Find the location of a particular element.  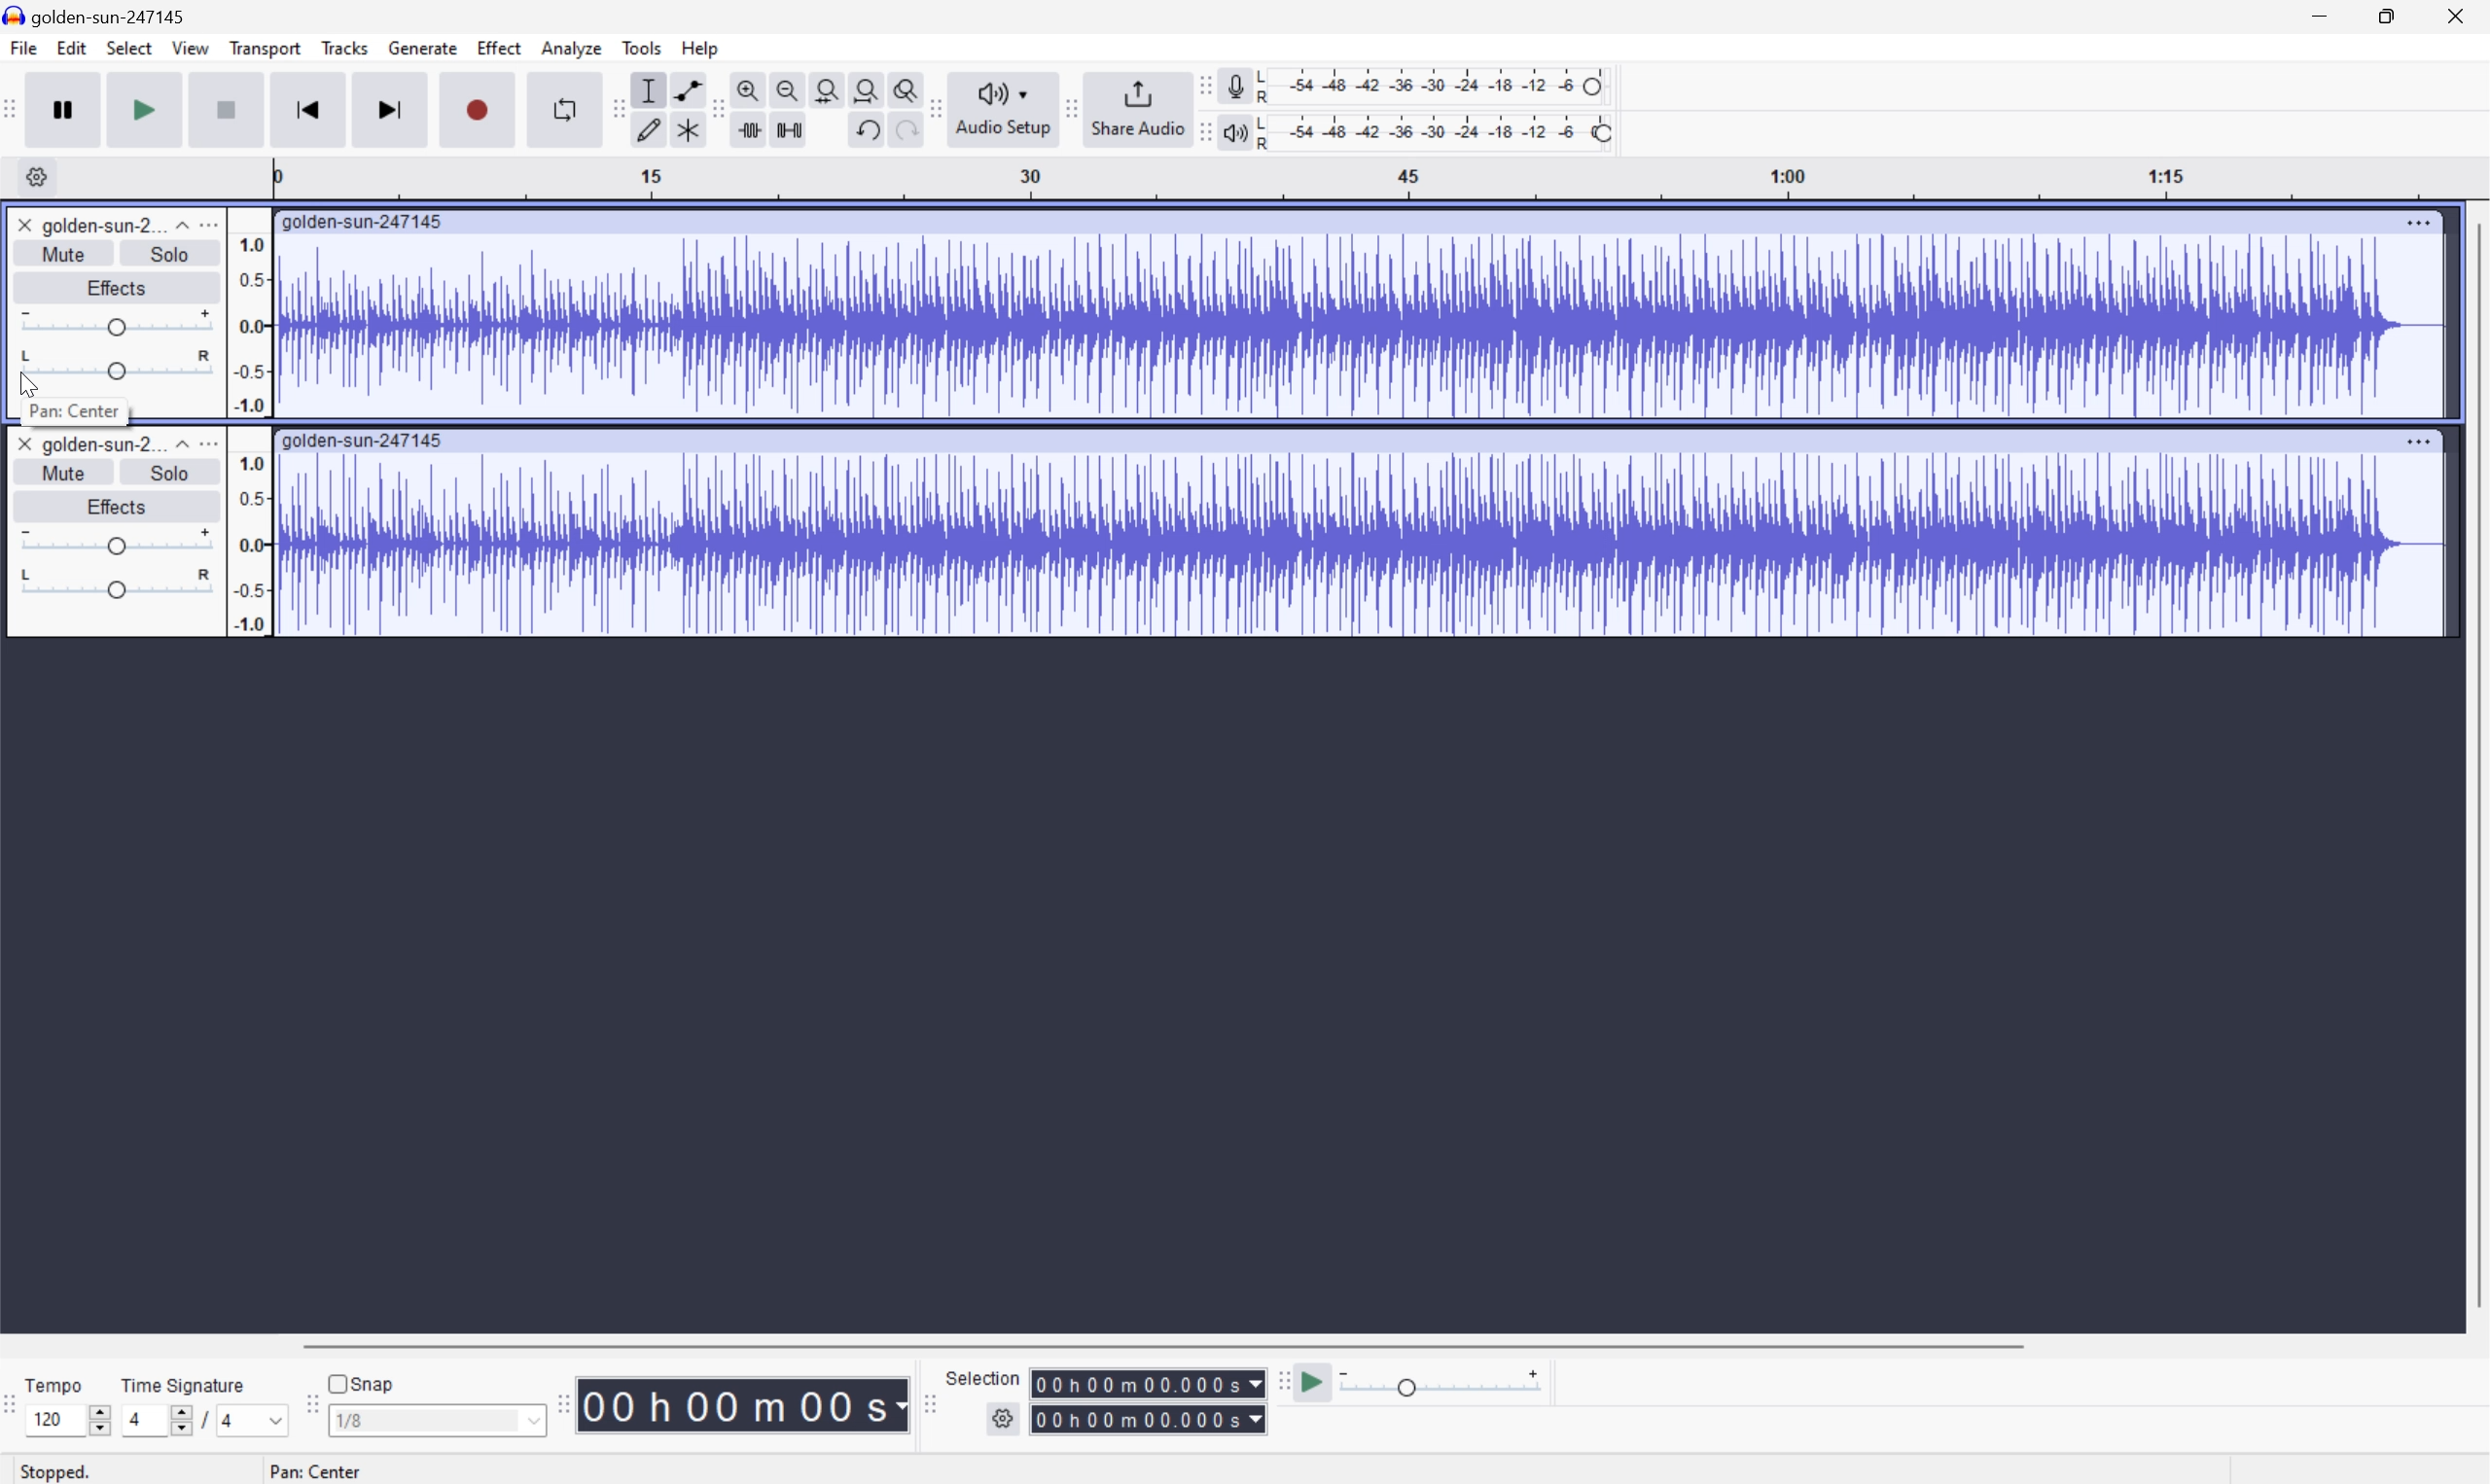

Scroll Bar is located at coordinates (1167, 1344).